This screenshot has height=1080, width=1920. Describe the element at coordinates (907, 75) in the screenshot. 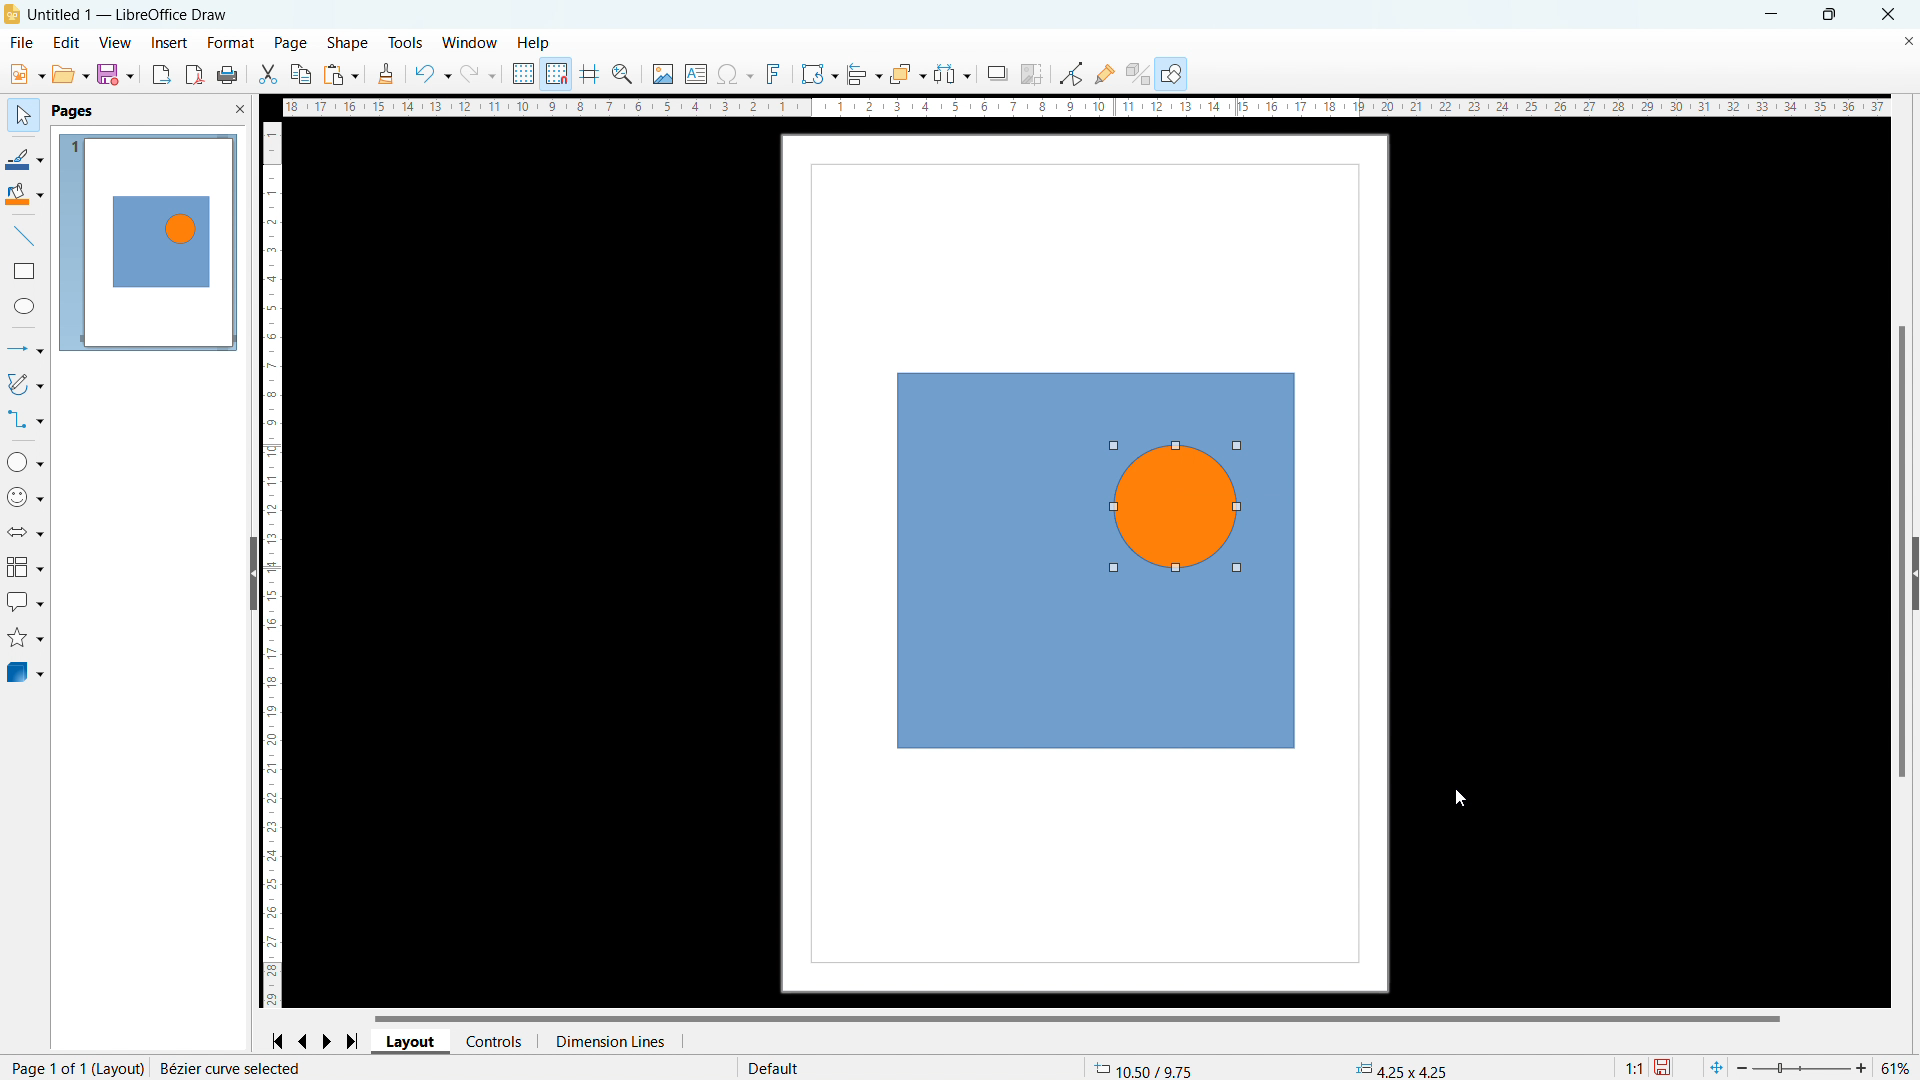

I see `arrange` at that location.